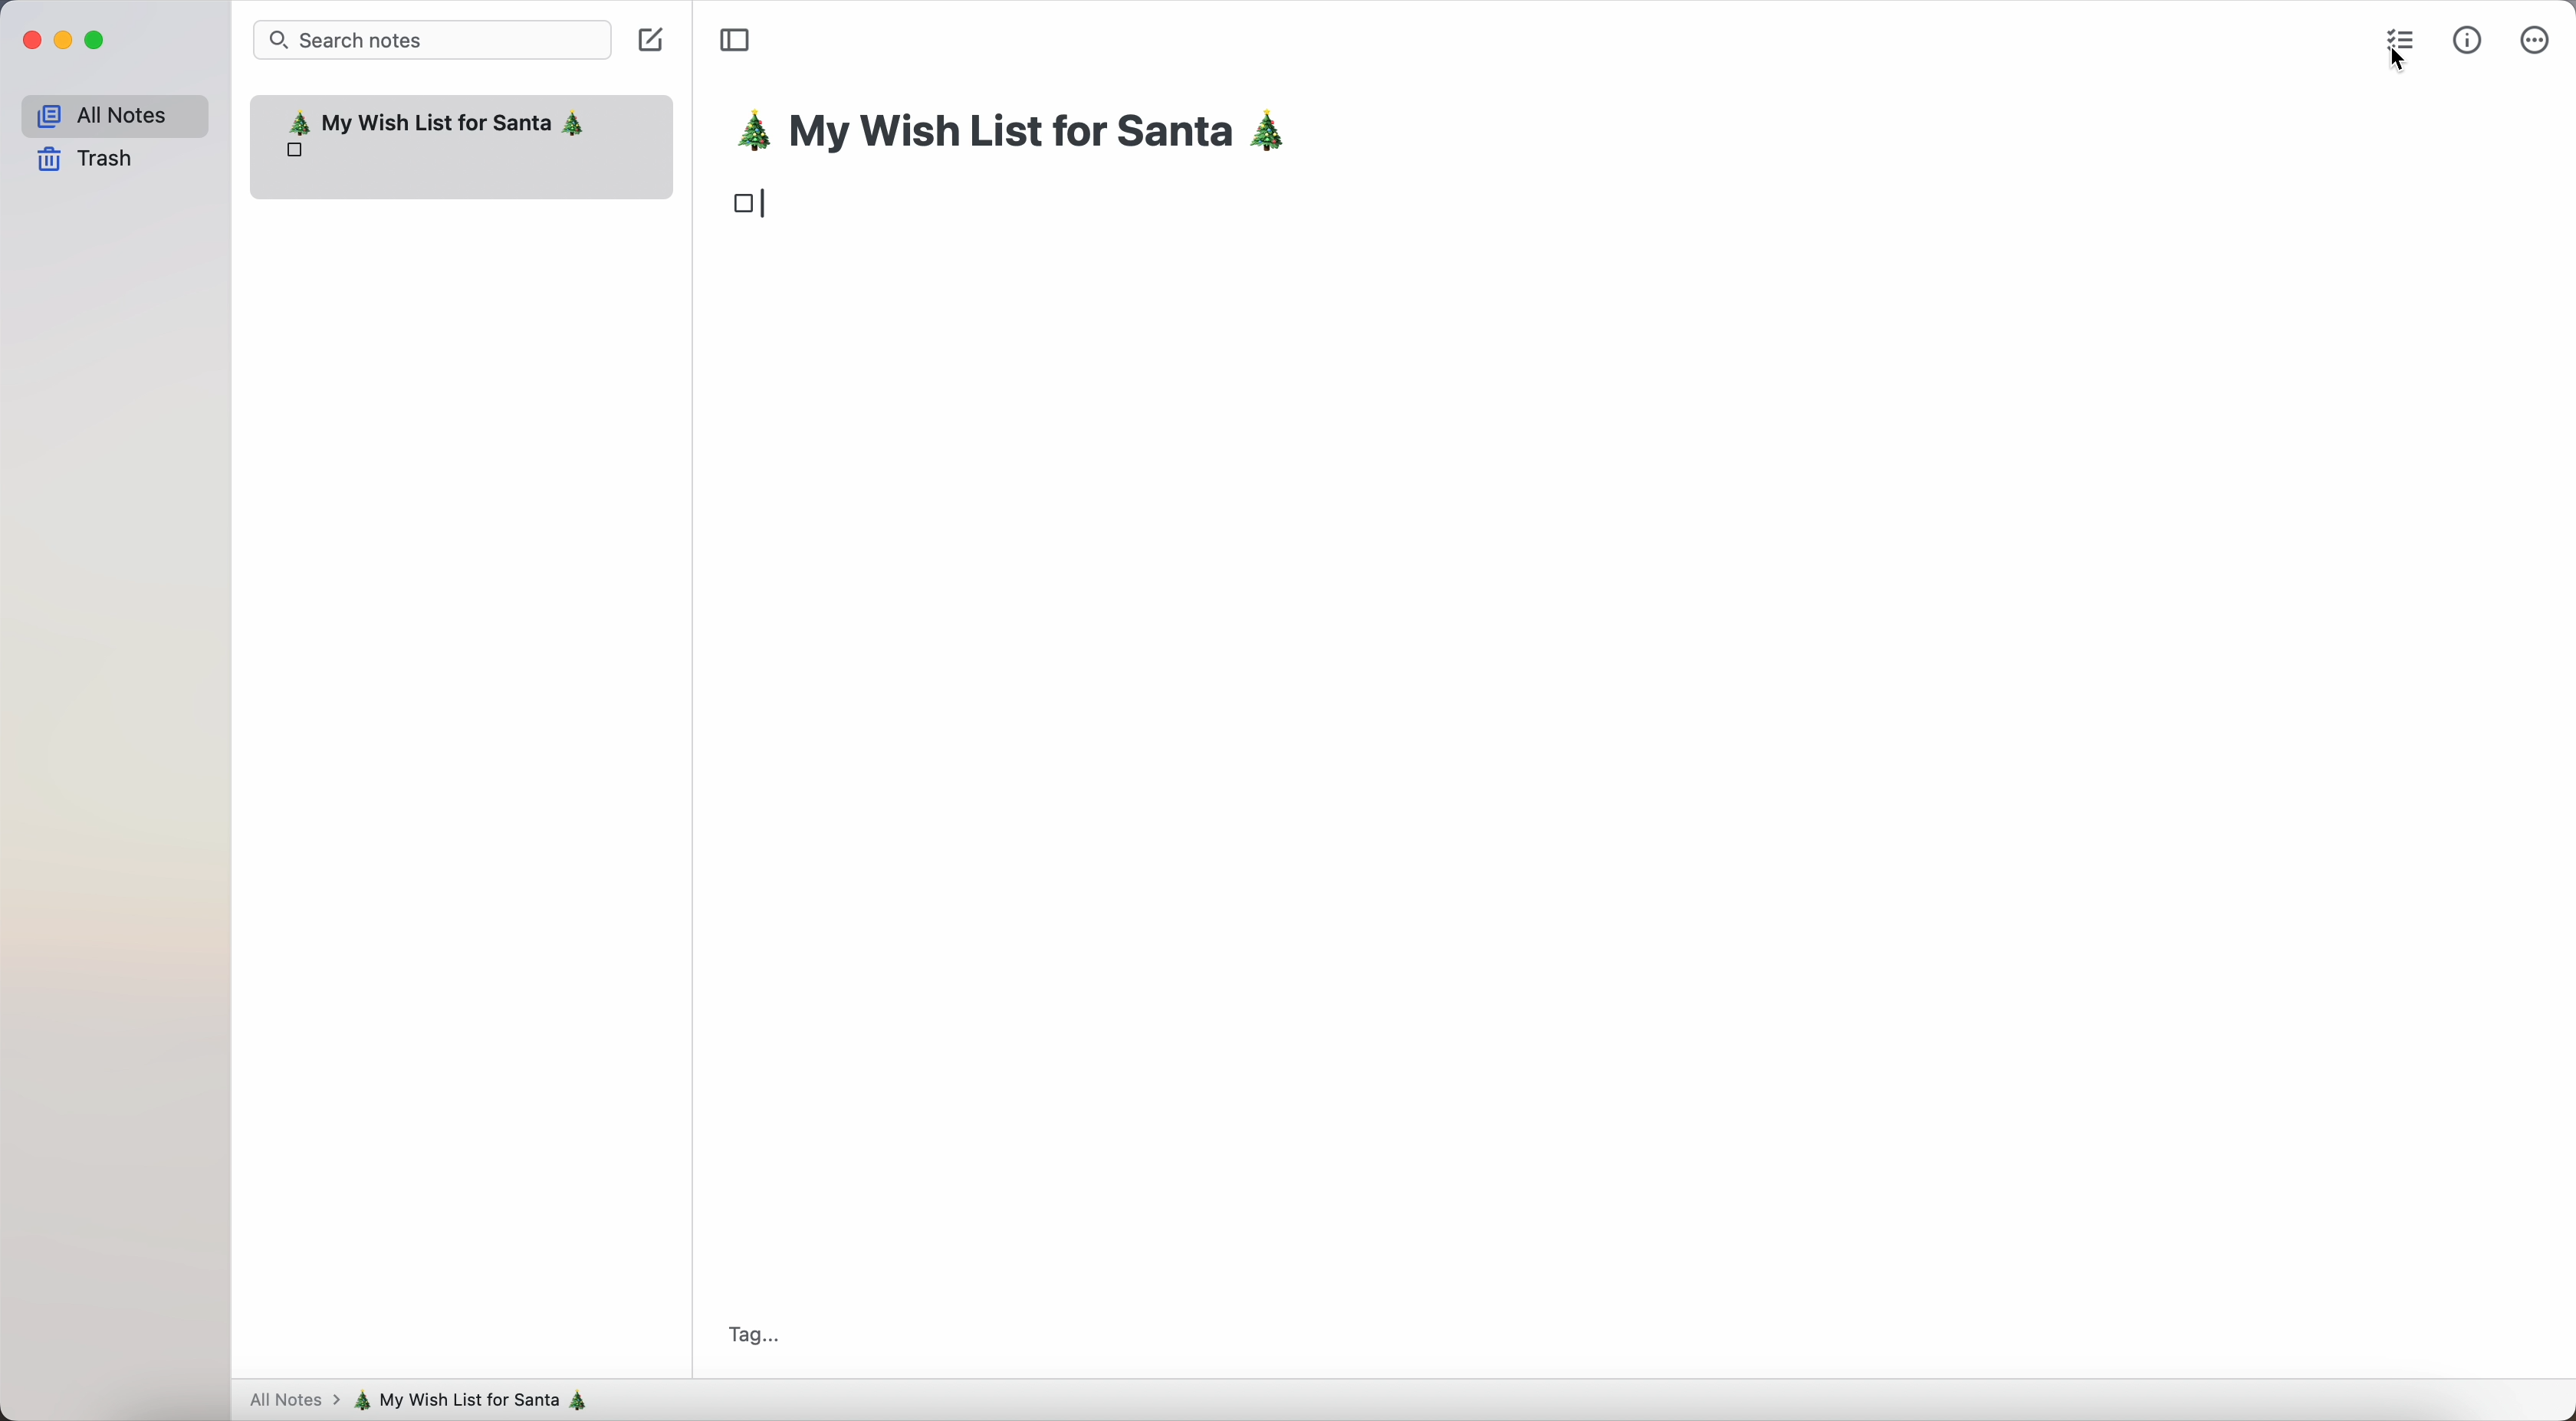 The height and width of the screenshot is (1421, 2576). I want to click on click on check list, so click(2404, 47).